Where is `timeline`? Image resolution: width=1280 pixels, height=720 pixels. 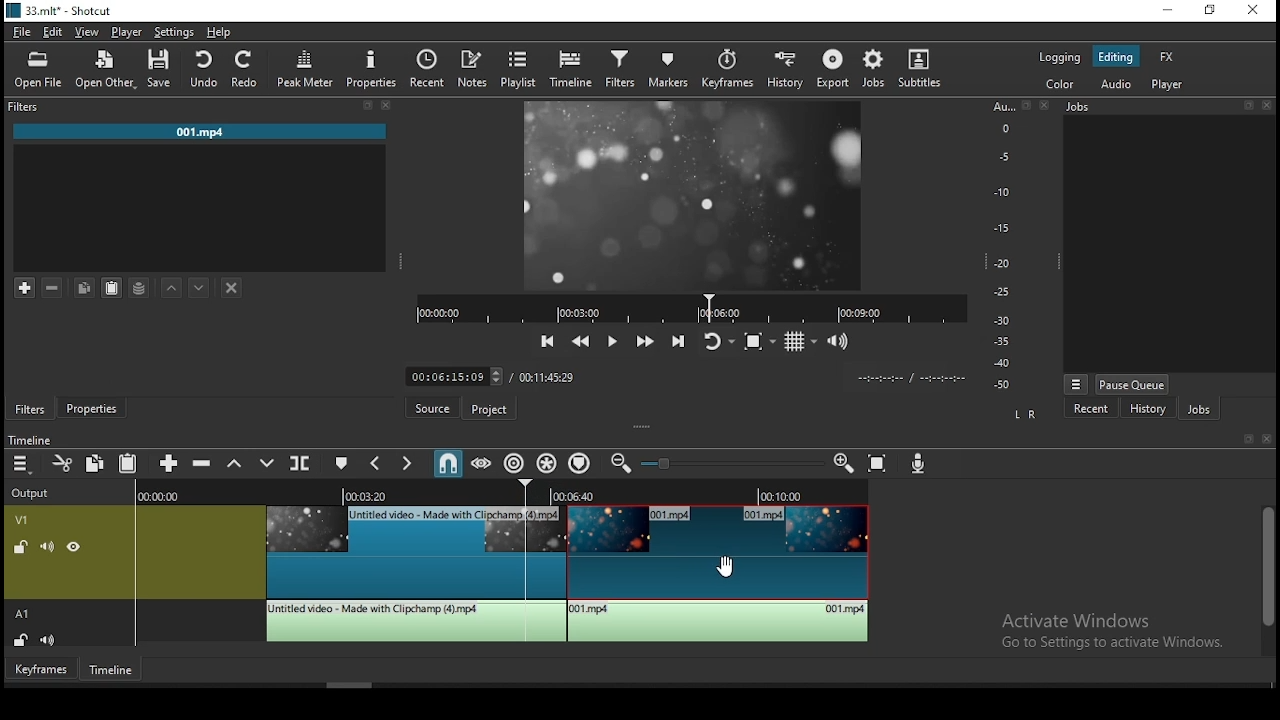
timeline is located at coordinates (33, 436).